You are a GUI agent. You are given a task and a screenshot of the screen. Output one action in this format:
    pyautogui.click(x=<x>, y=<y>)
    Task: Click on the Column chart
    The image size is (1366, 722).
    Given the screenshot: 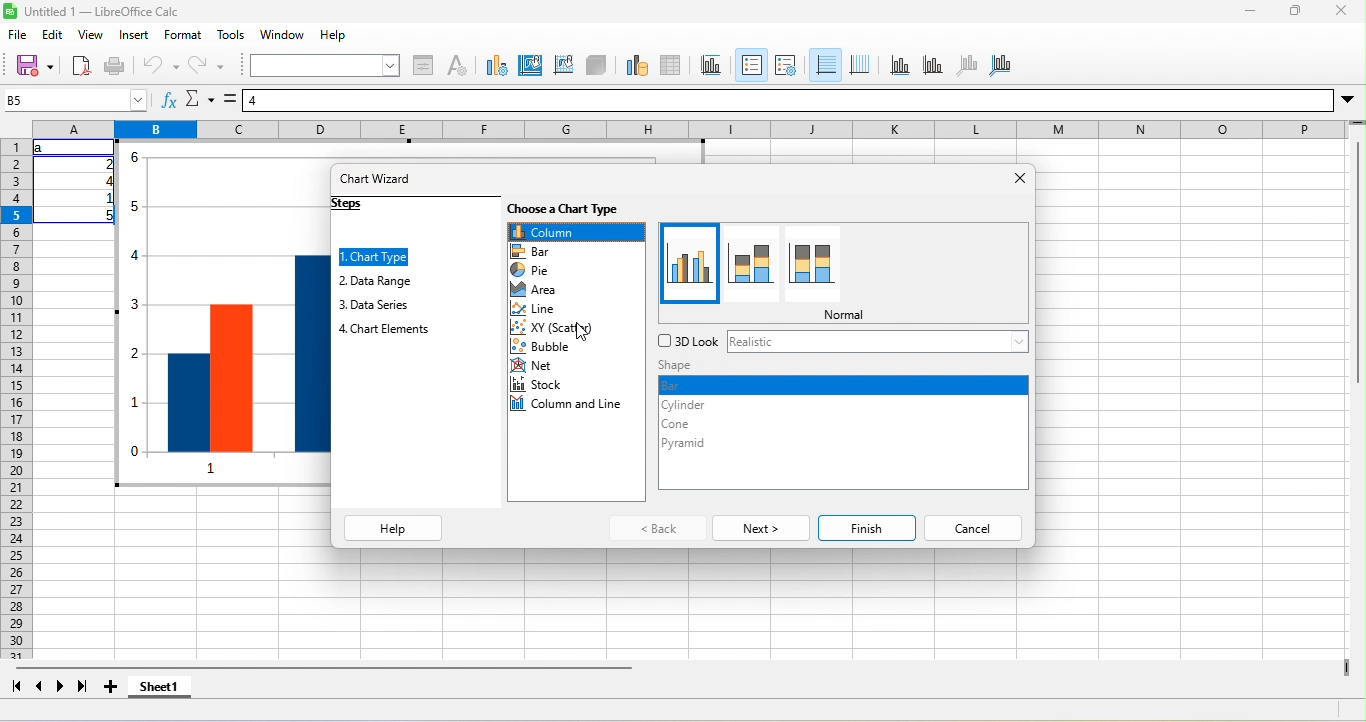 What is the action you would take?
    pyautogui.click(x=223, y=313)
    